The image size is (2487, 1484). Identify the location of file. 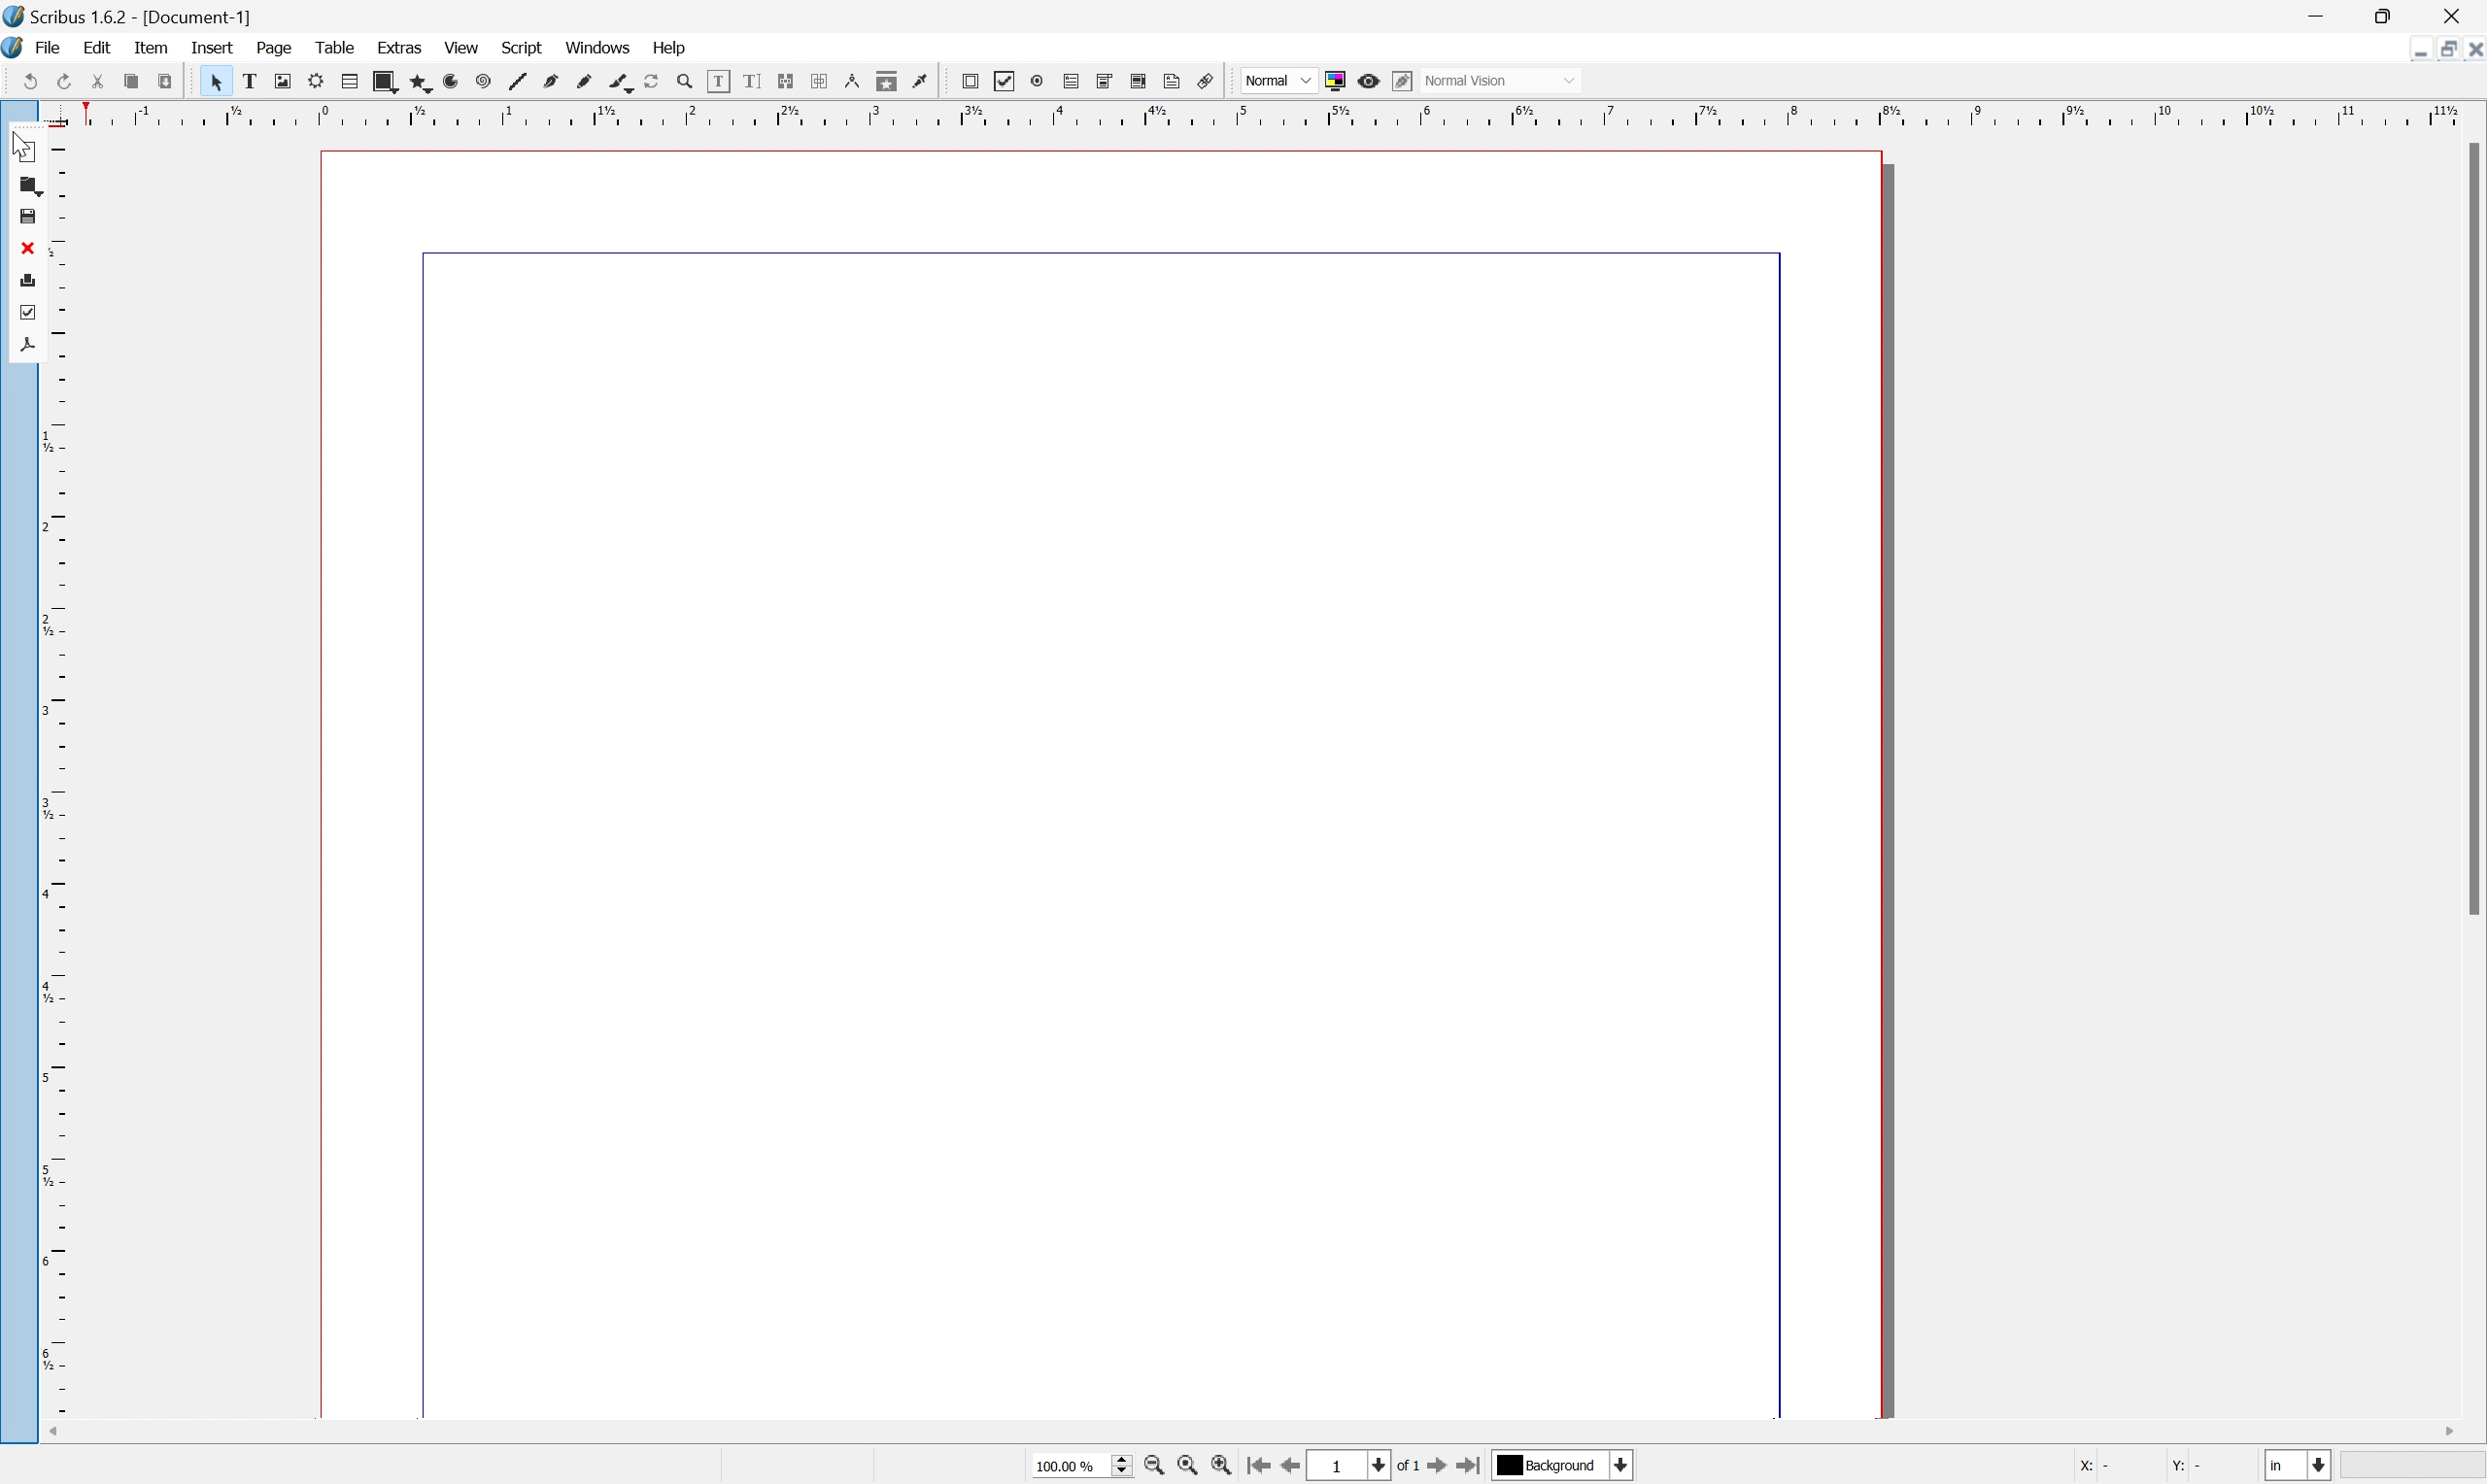
(51, 48).